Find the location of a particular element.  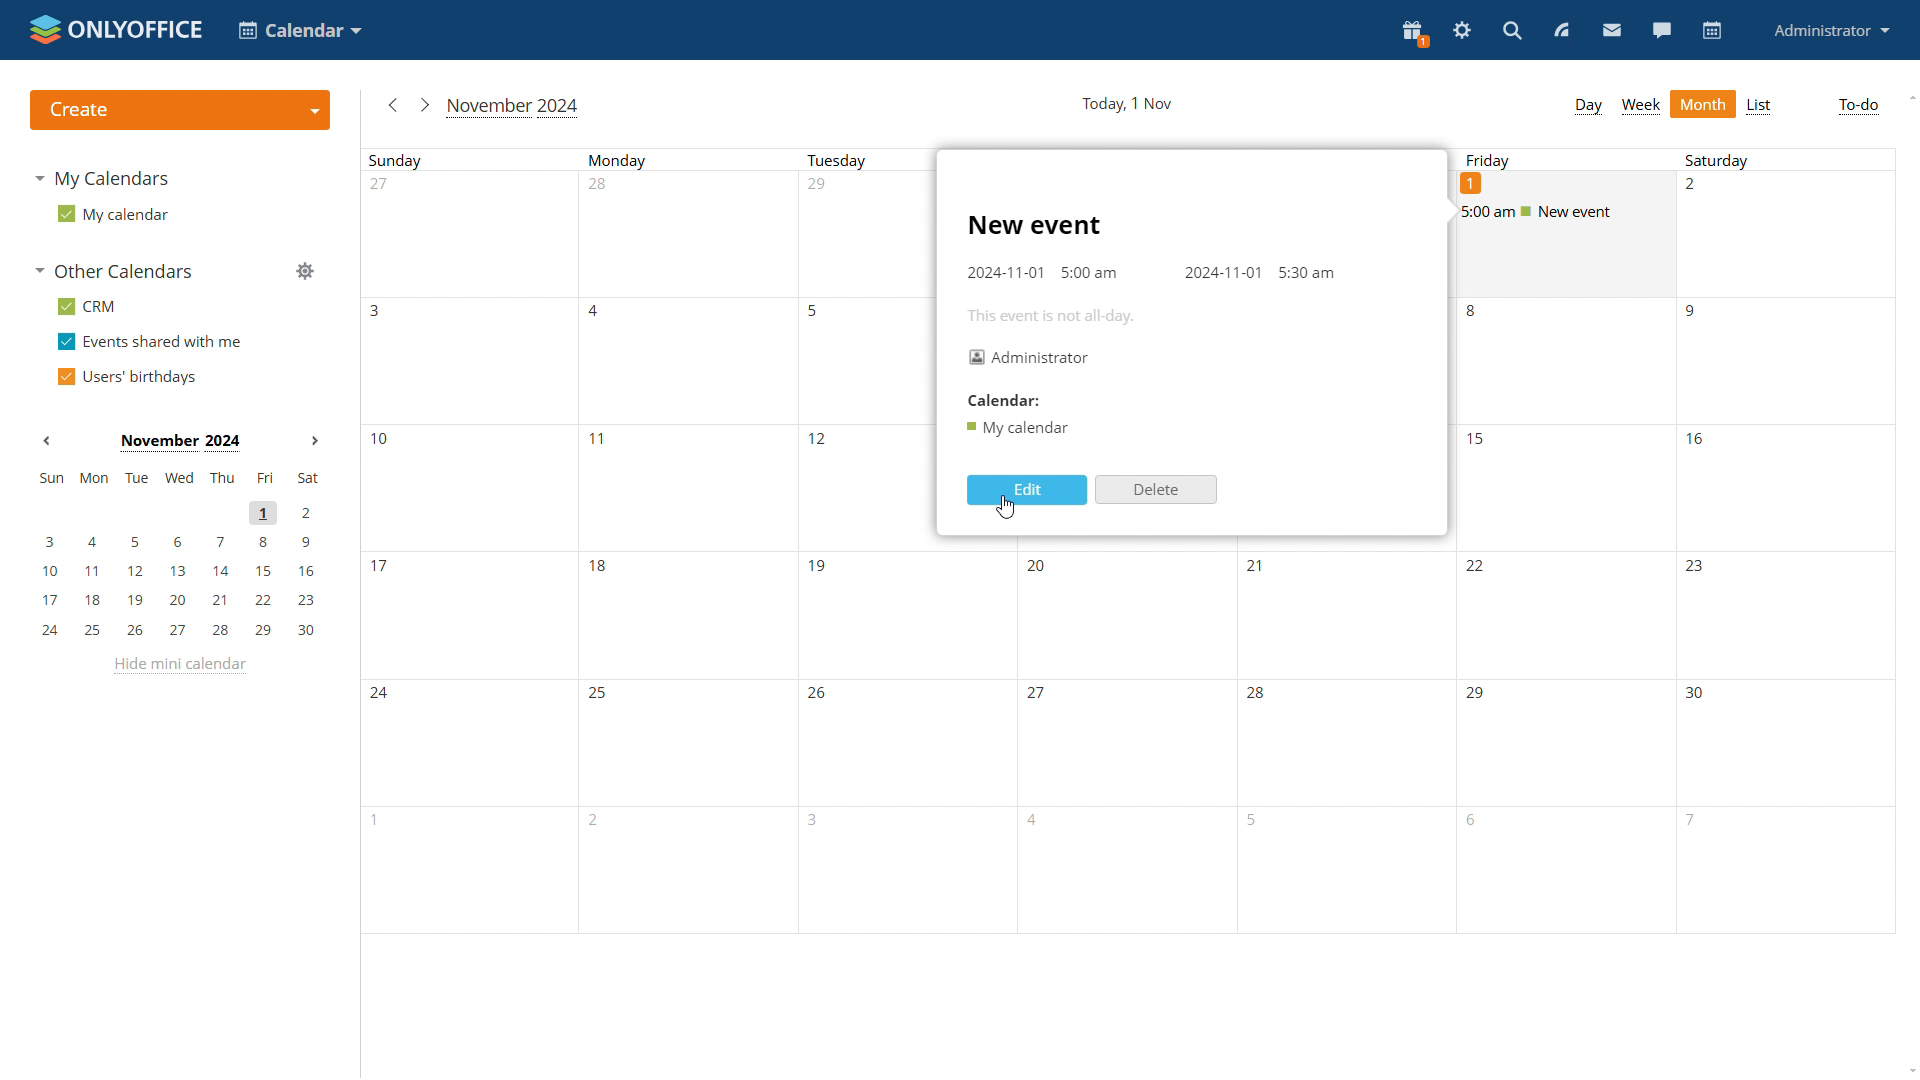

Fridays is located at coordinates (1563, 619).